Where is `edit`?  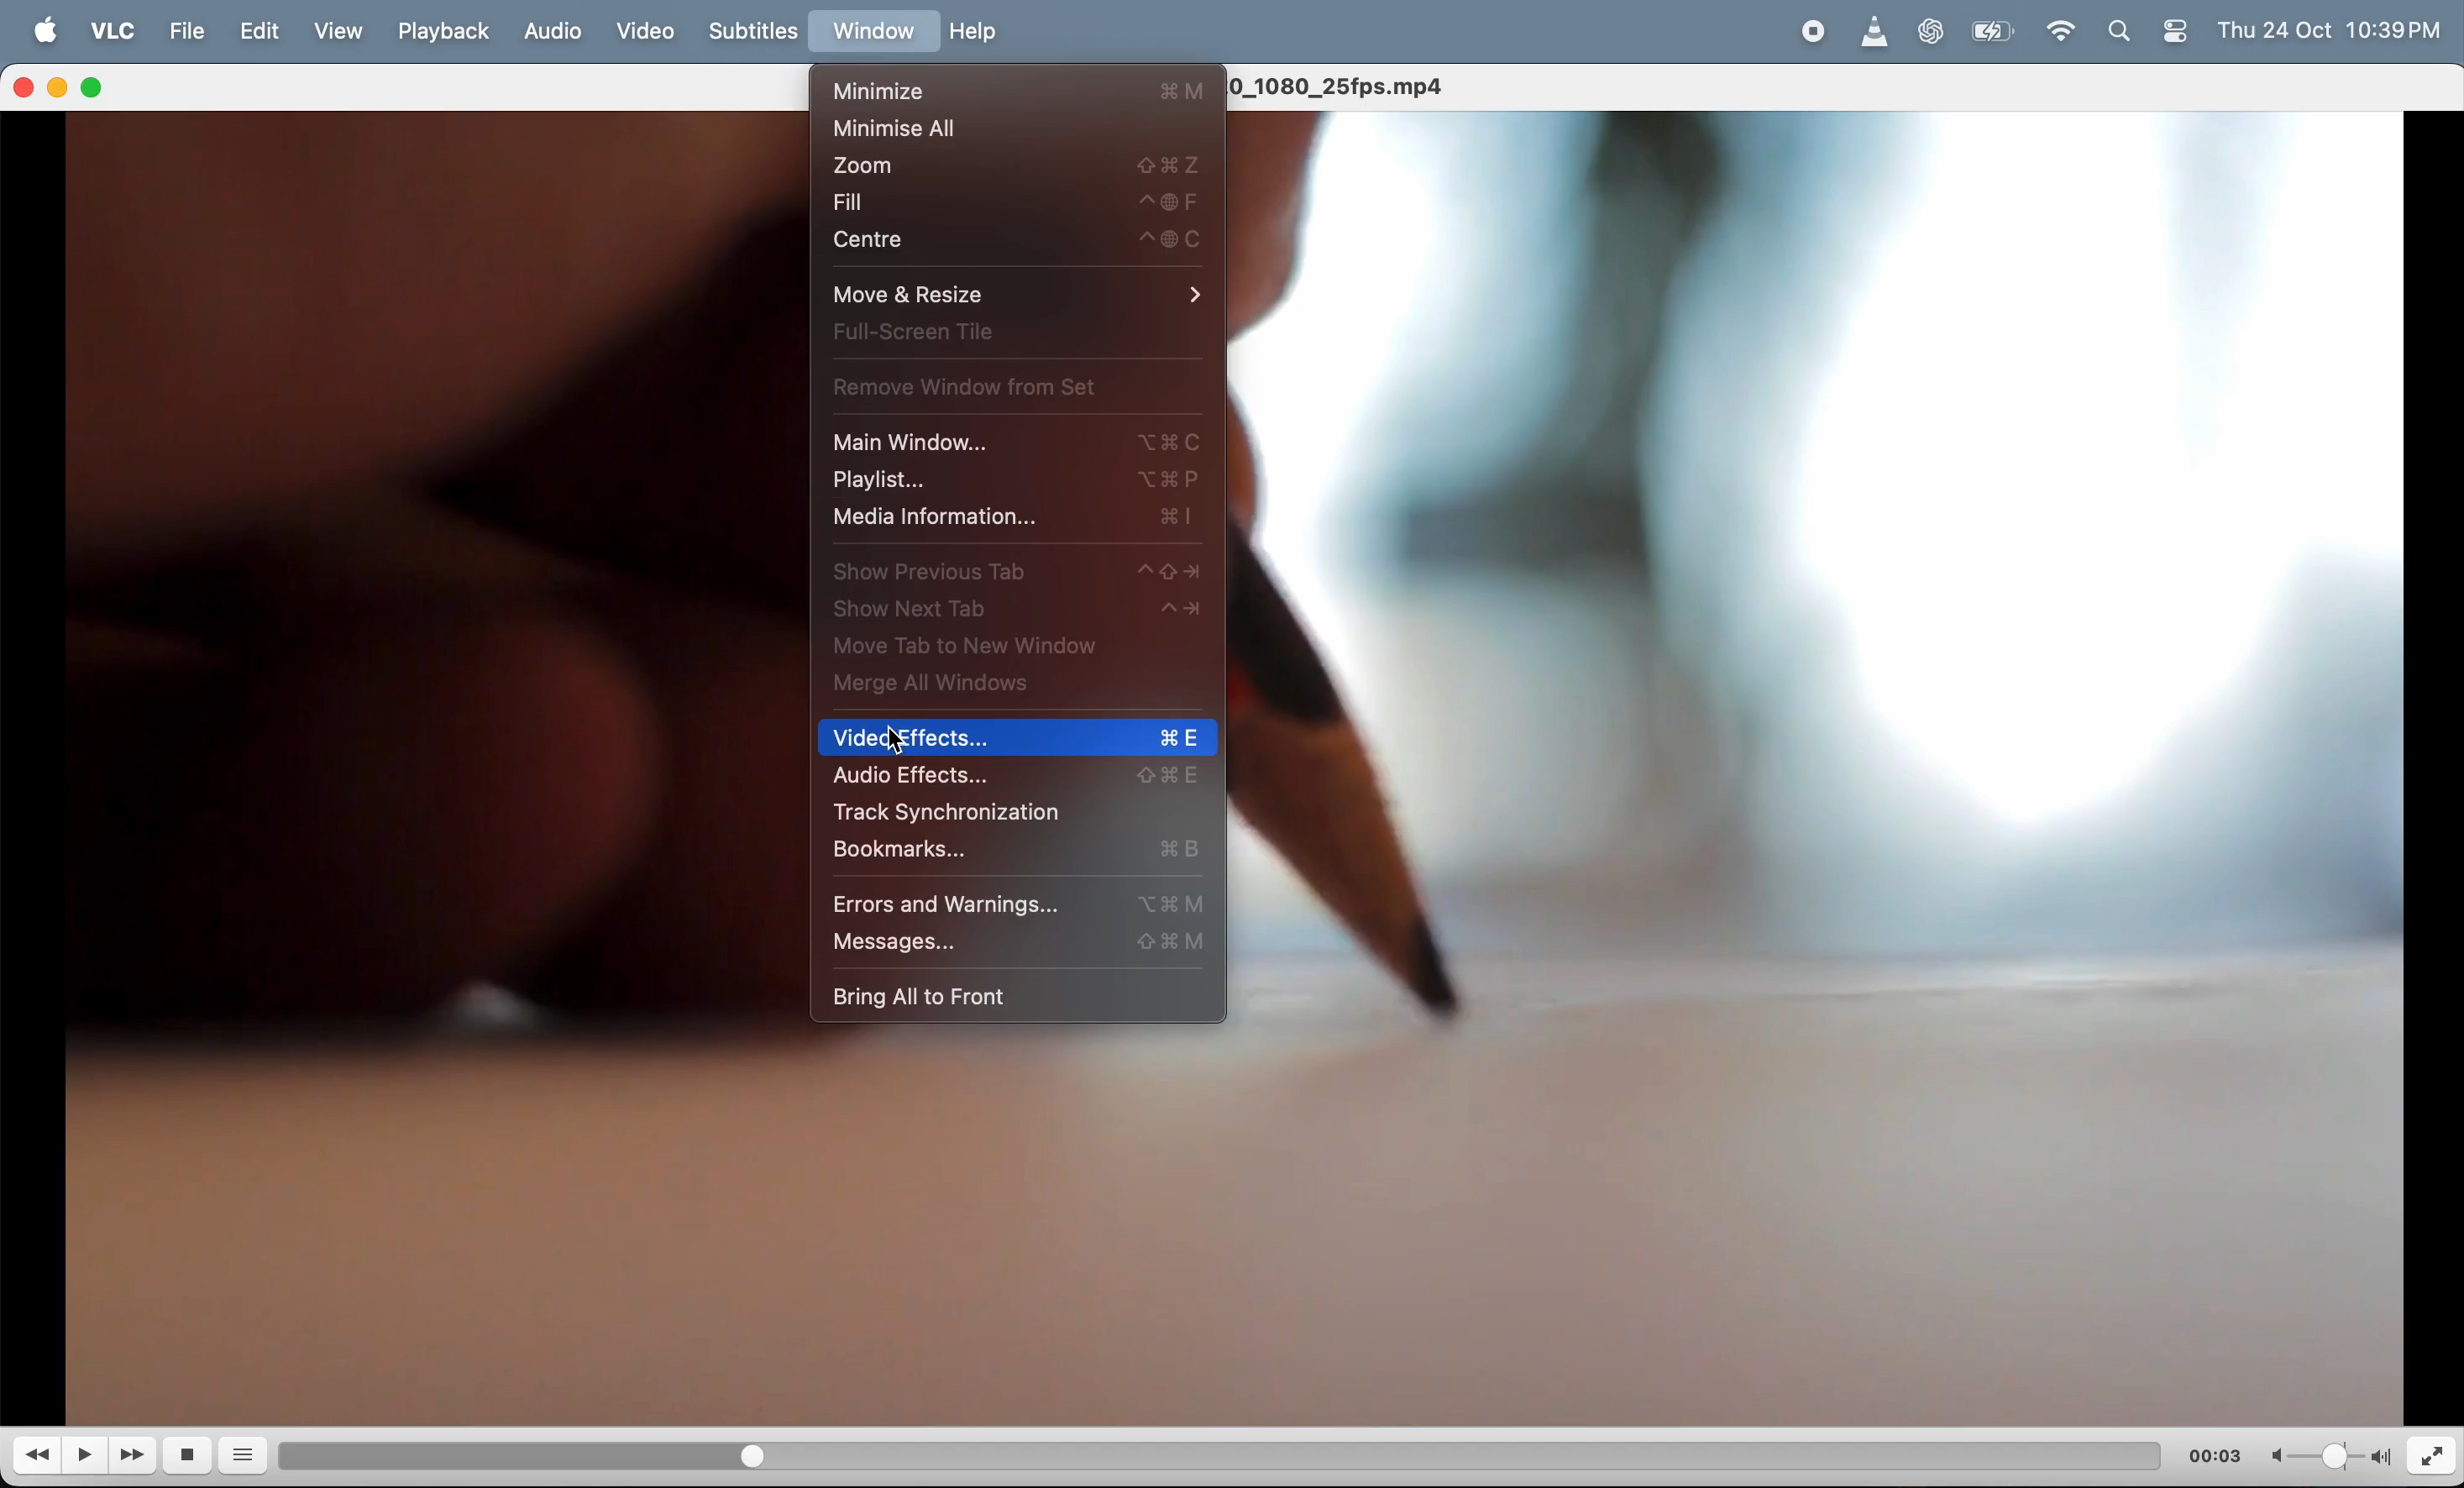 edit is located at coordinates (268, 32).